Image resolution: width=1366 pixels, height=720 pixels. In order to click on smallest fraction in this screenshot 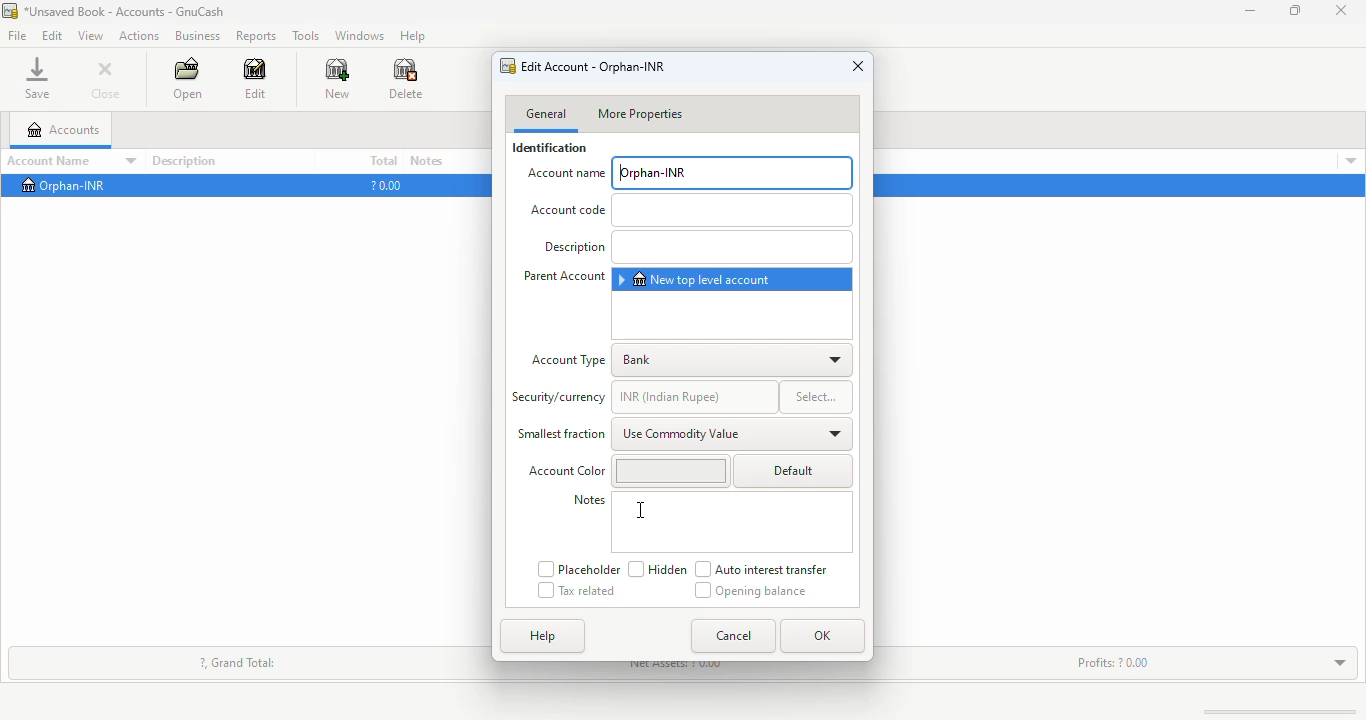, I will do `click(561, 434)`.